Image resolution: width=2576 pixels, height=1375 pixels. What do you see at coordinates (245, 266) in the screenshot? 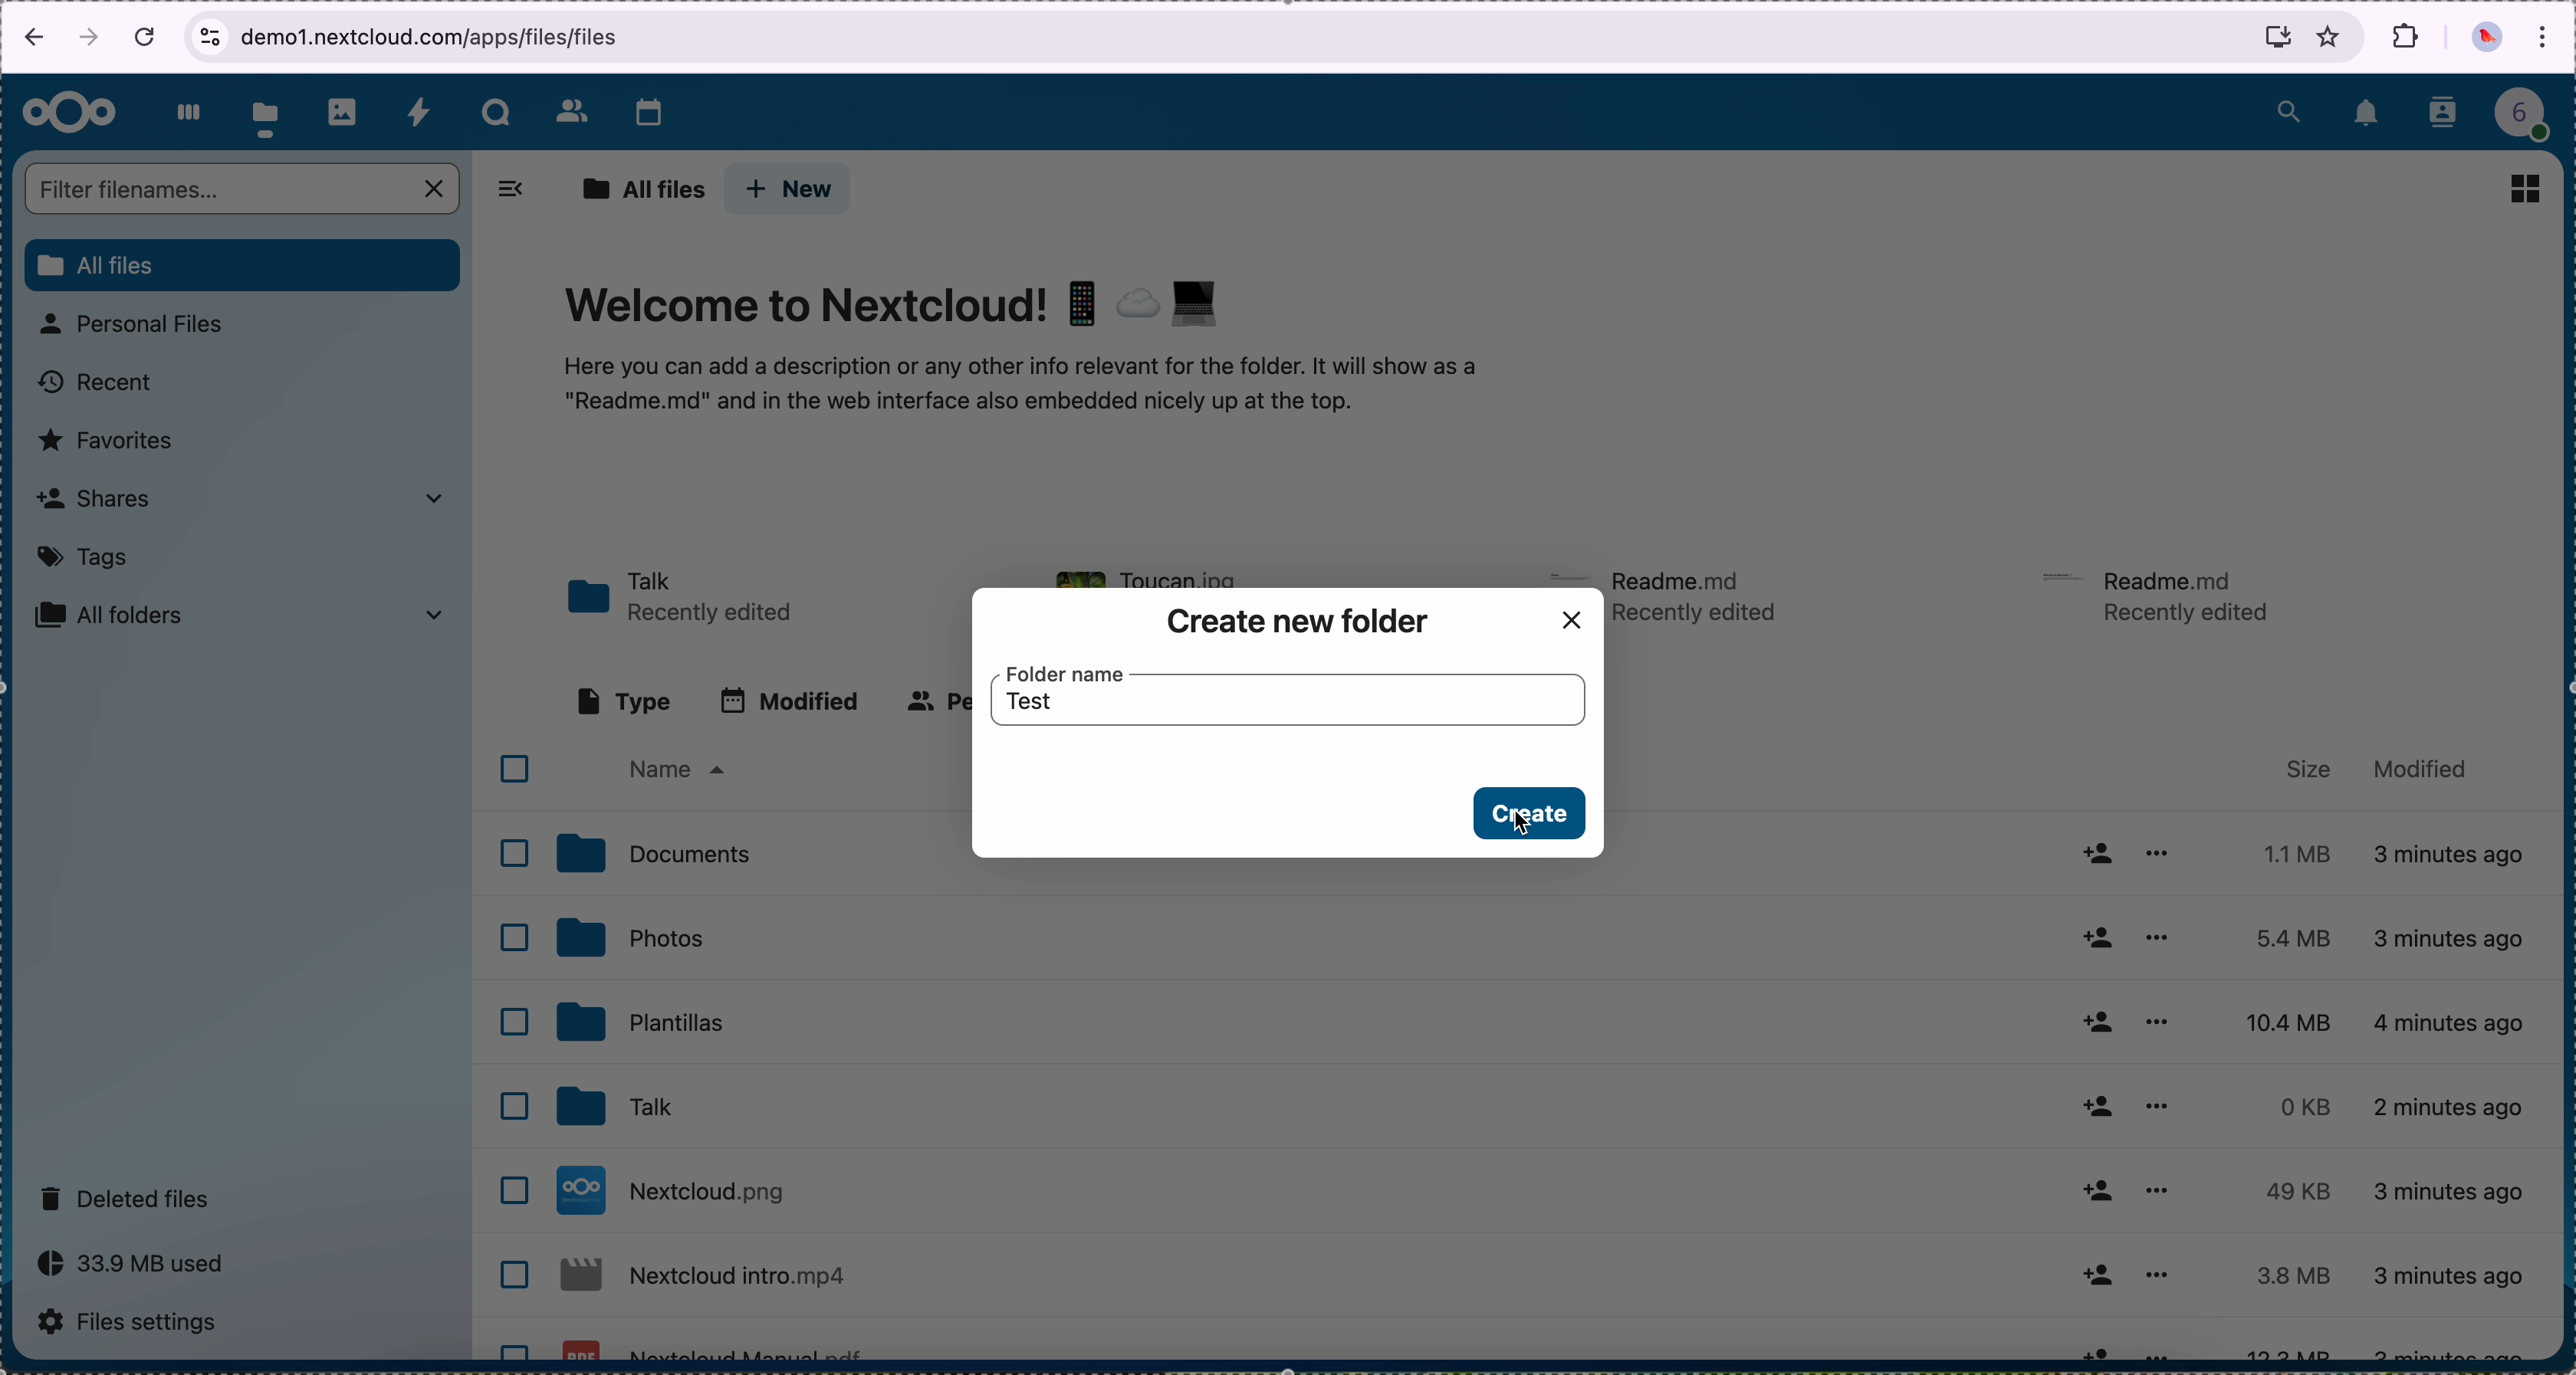
I see `all files button` at bounding box center [245, 266].